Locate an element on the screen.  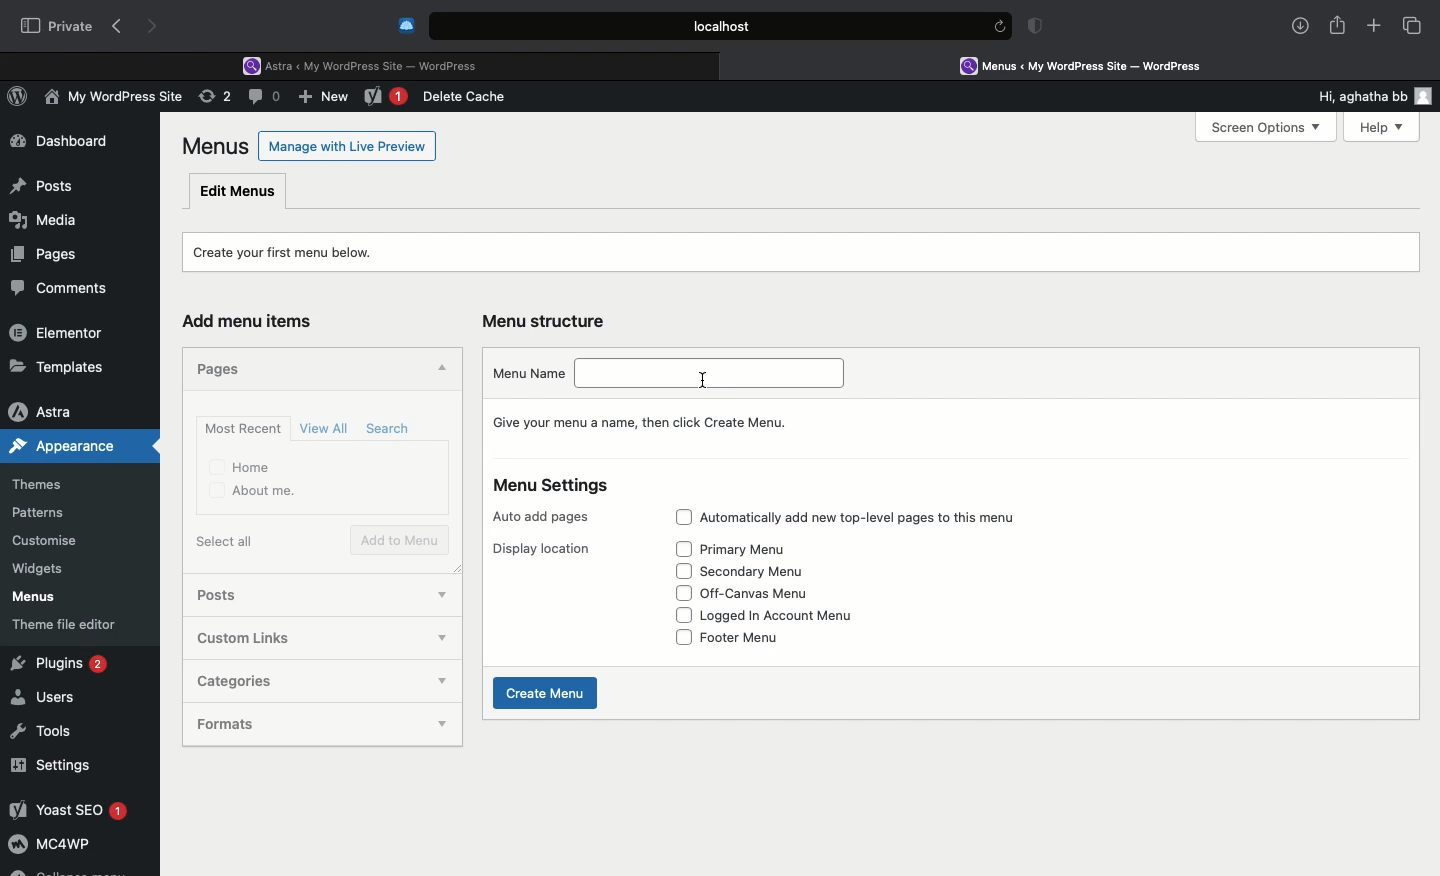
New is located at coordinates (326, 99).